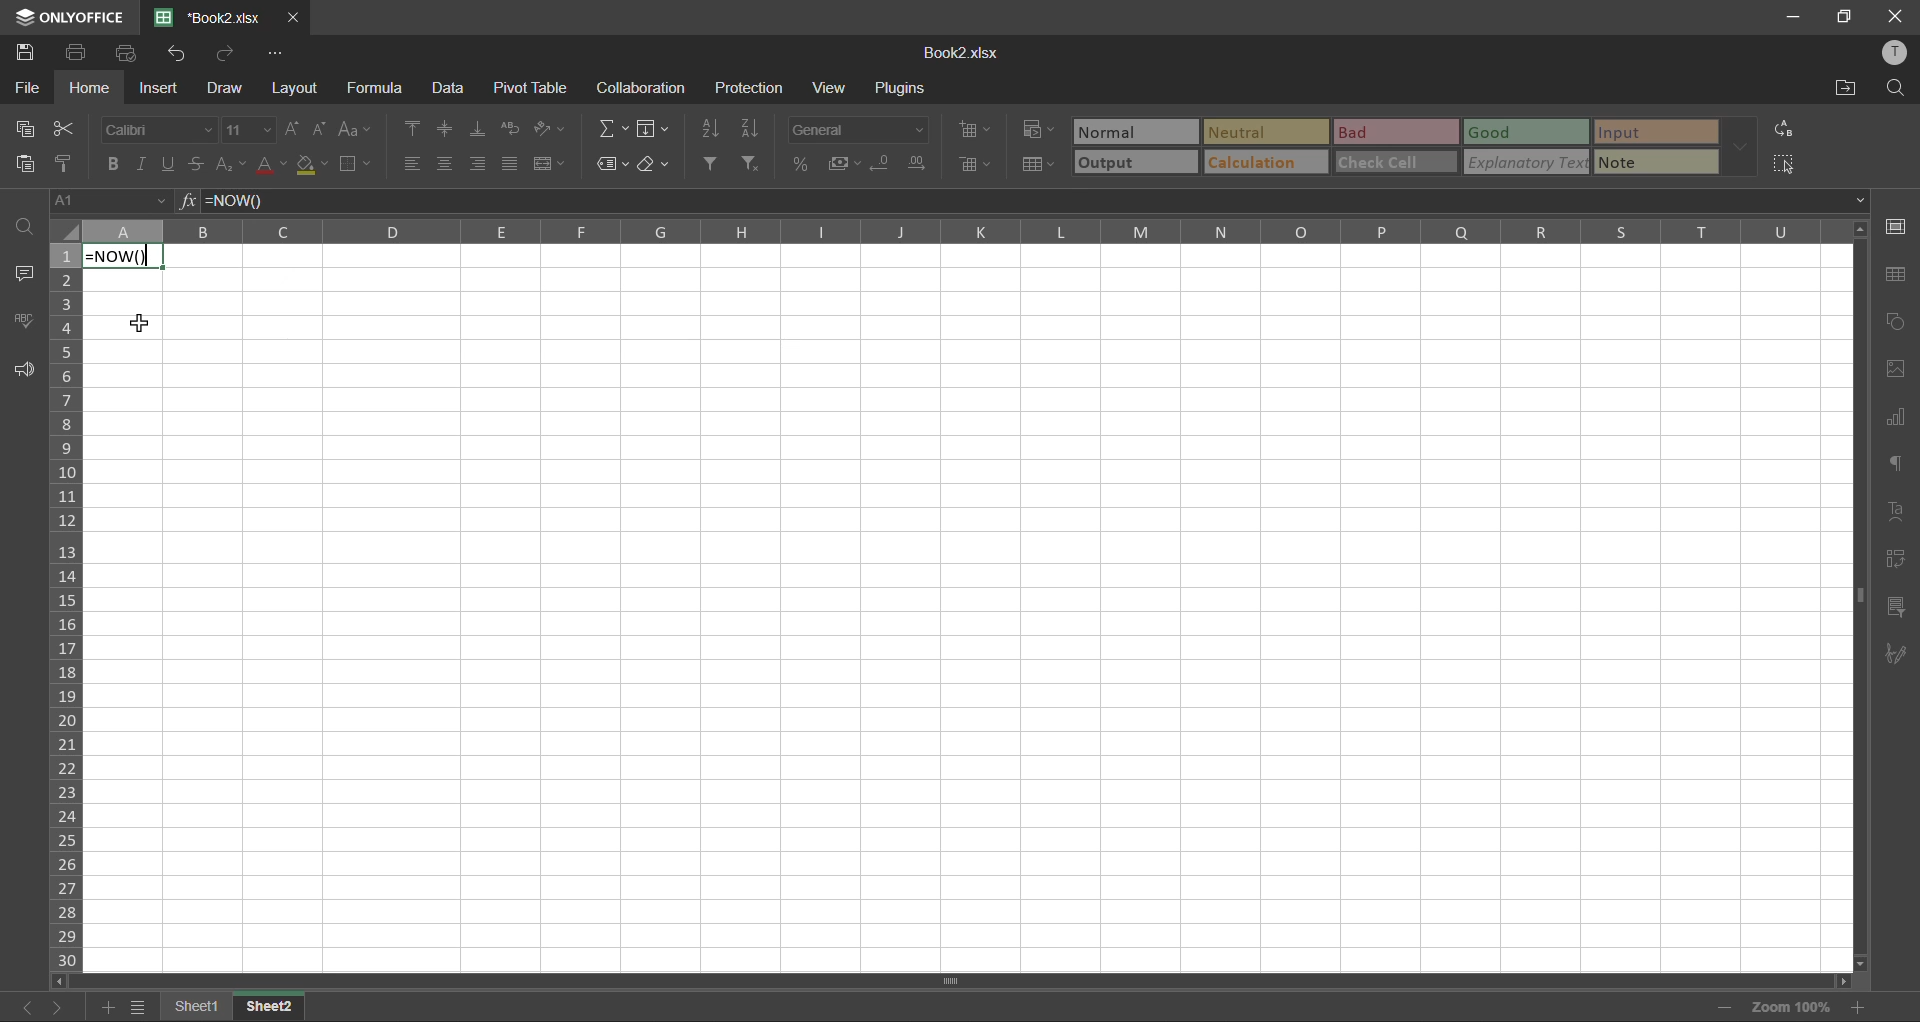 Image resolution: width=1920 pixels, height=1022 pixels. What do you see at coordinates (830, 88) in the screenshot?
I see `view` at bounding box center [830, 88].